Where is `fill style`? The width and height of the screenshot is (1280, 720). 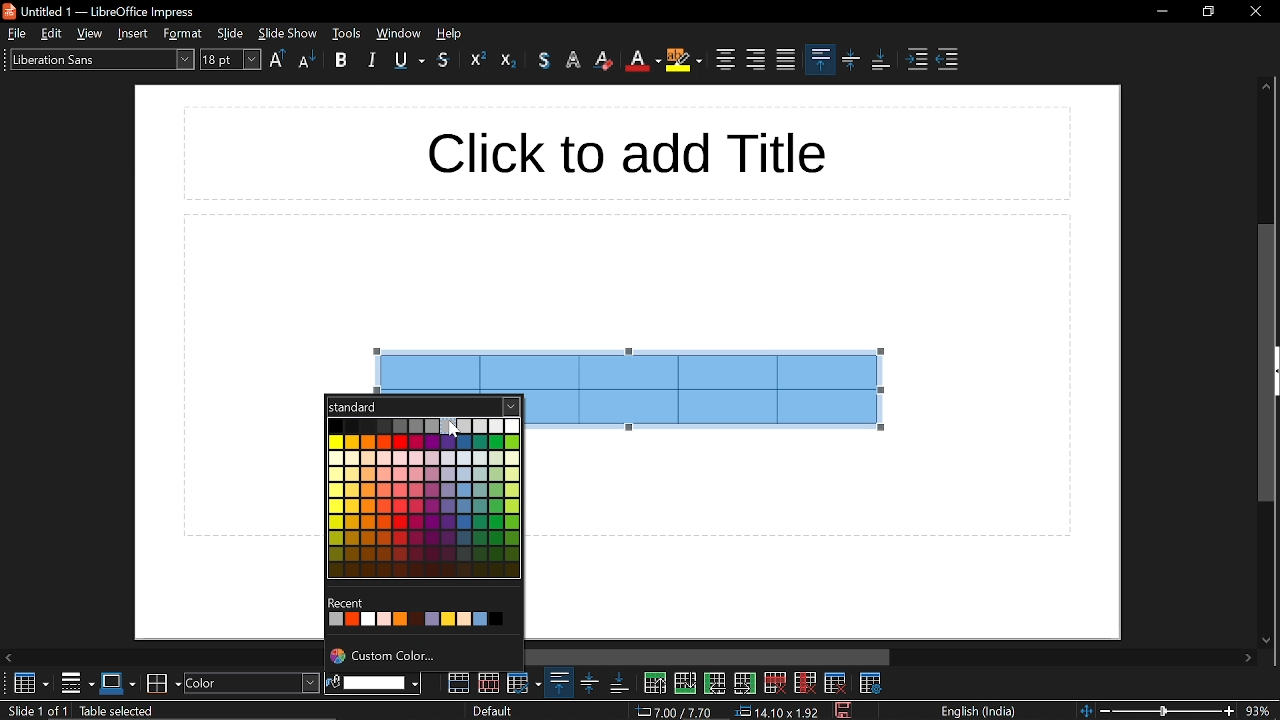 fill style is located at coordinates (252, 683).